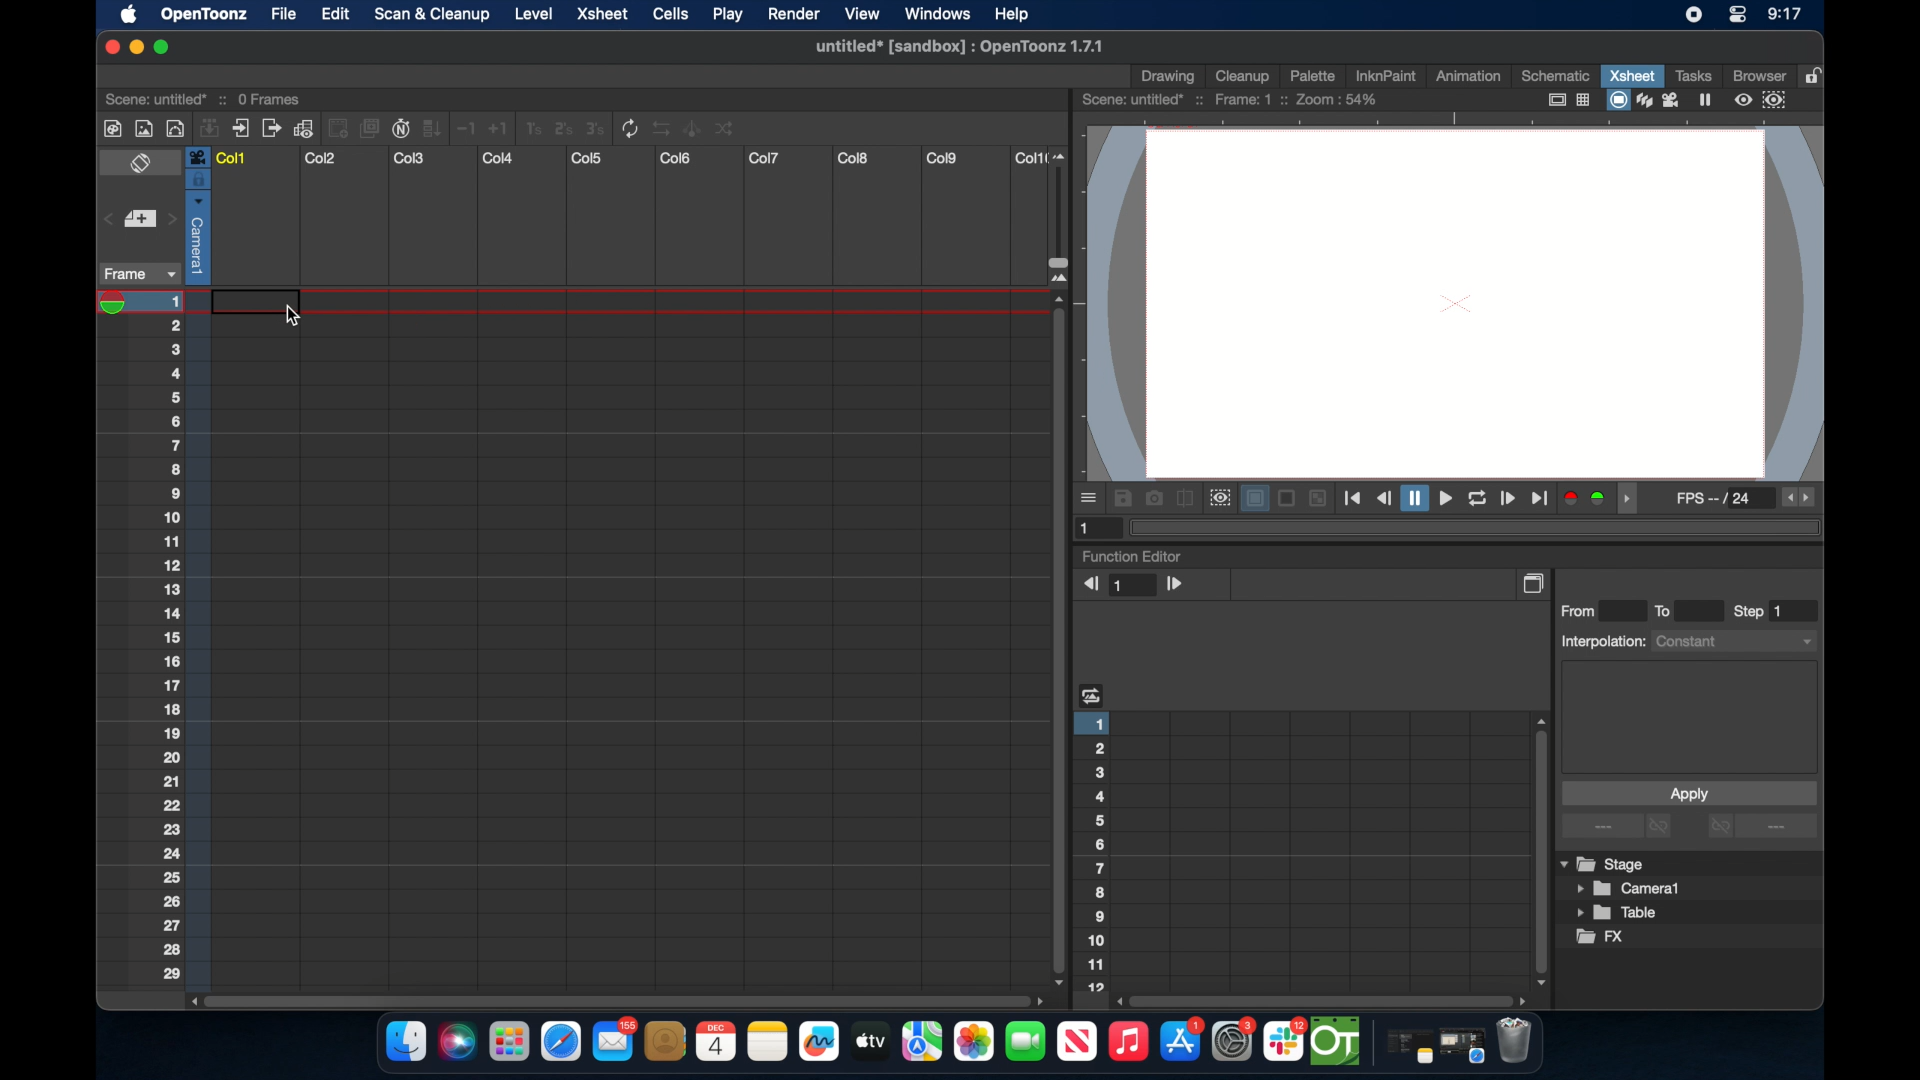  I want to click on interpolations, so click(1686, 640).